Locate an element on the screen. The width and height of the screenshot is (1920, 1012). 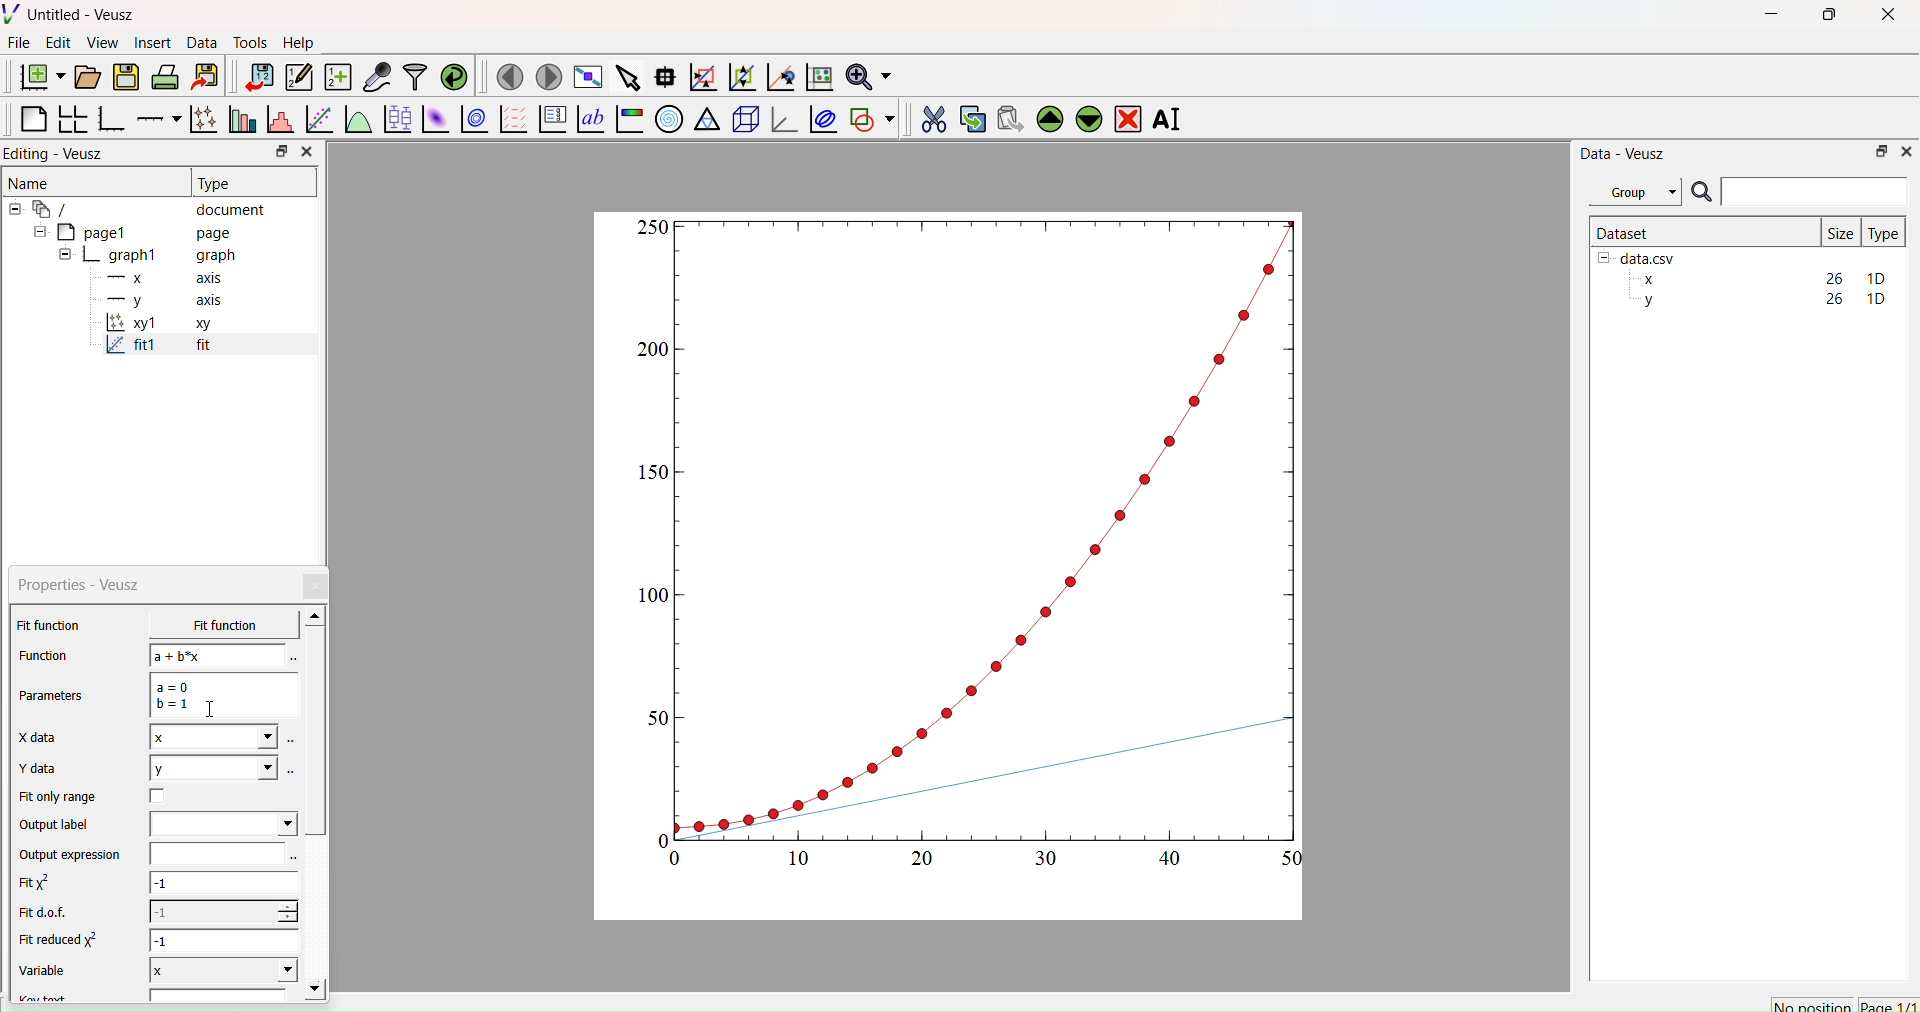
Data - Veusz is located at coordinates (1623, 153).